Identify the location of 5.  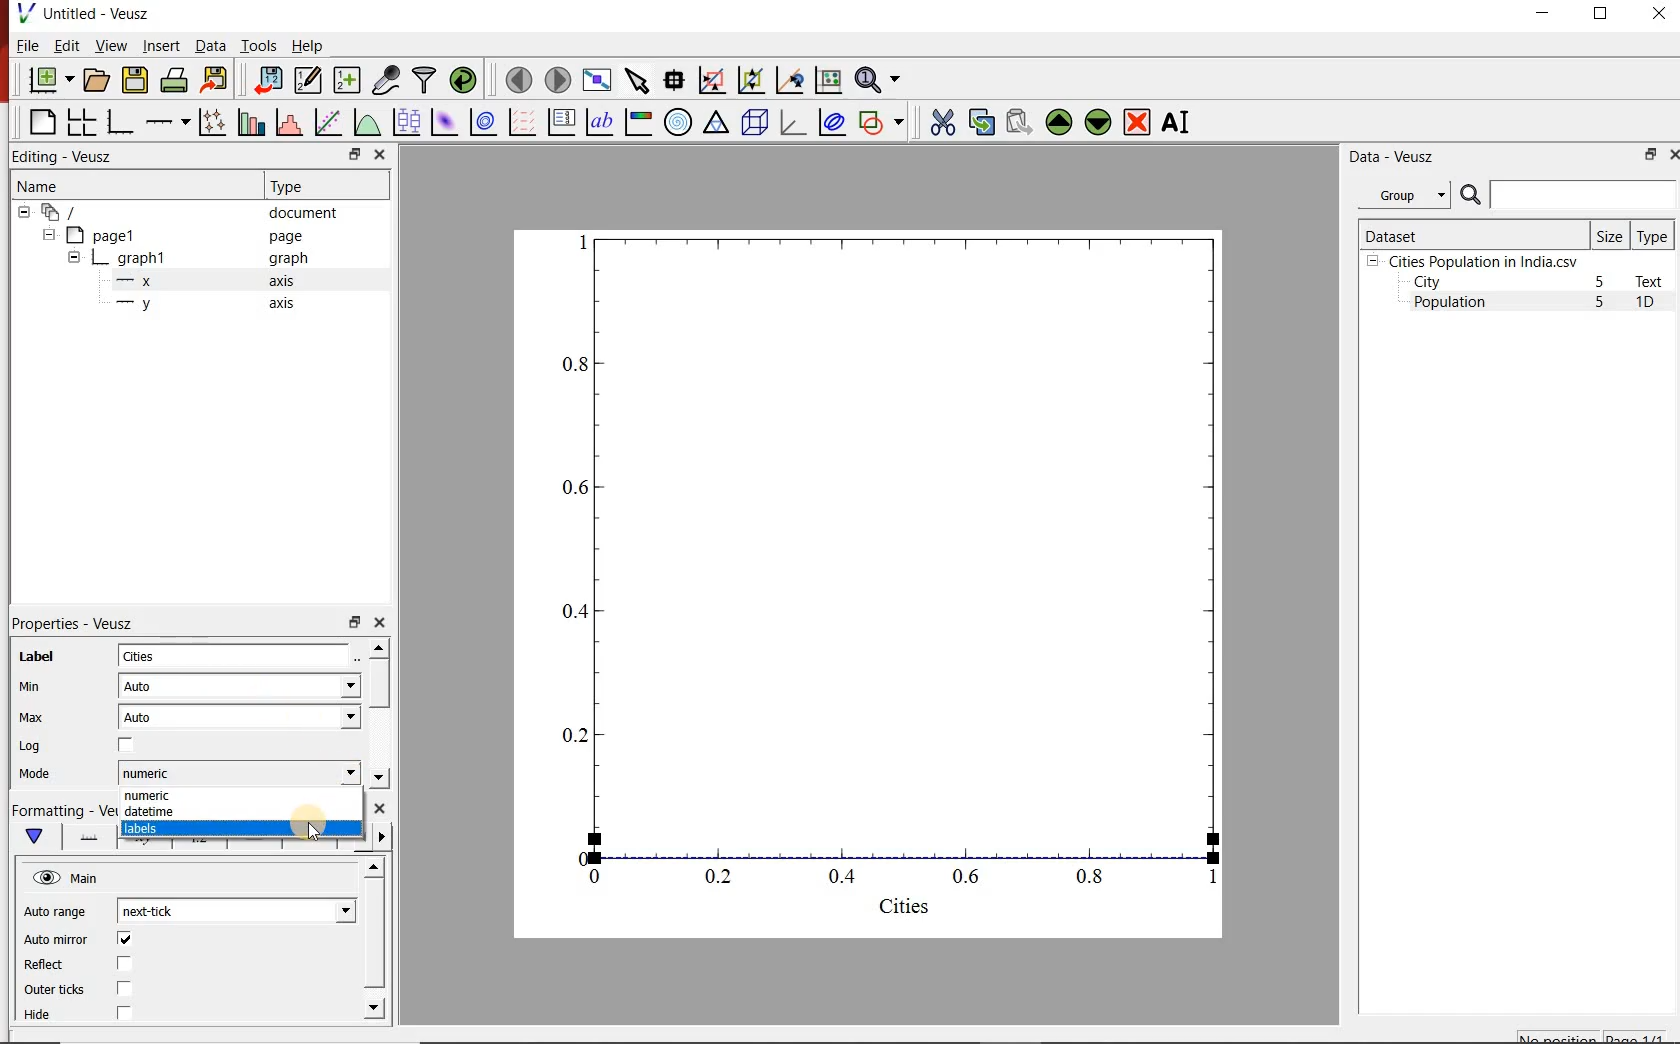
(1601, 303).